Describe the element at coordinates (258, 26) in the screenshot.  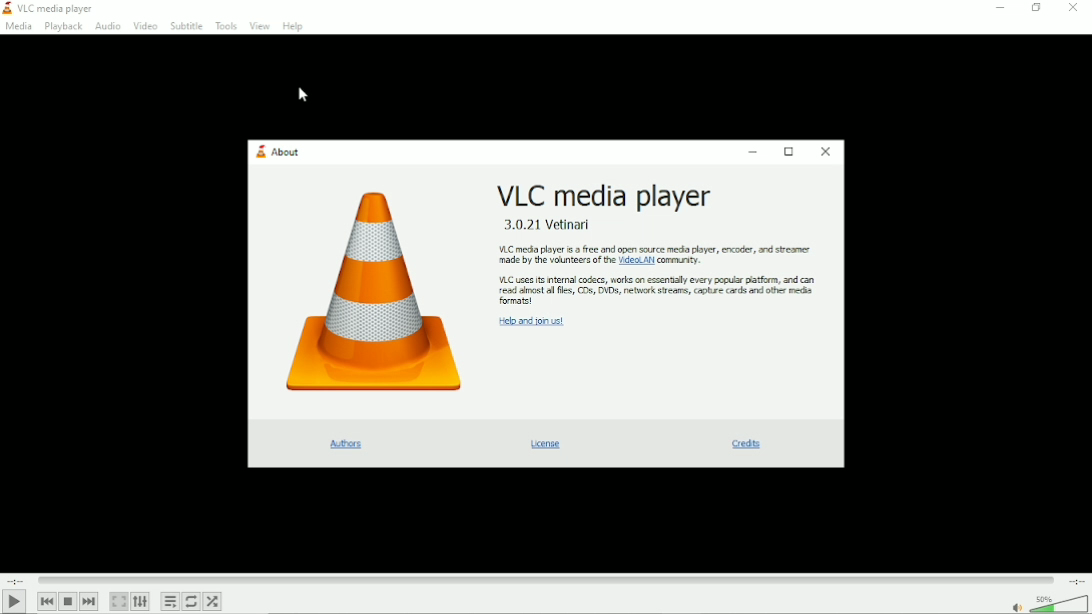
I see `View` at that location.